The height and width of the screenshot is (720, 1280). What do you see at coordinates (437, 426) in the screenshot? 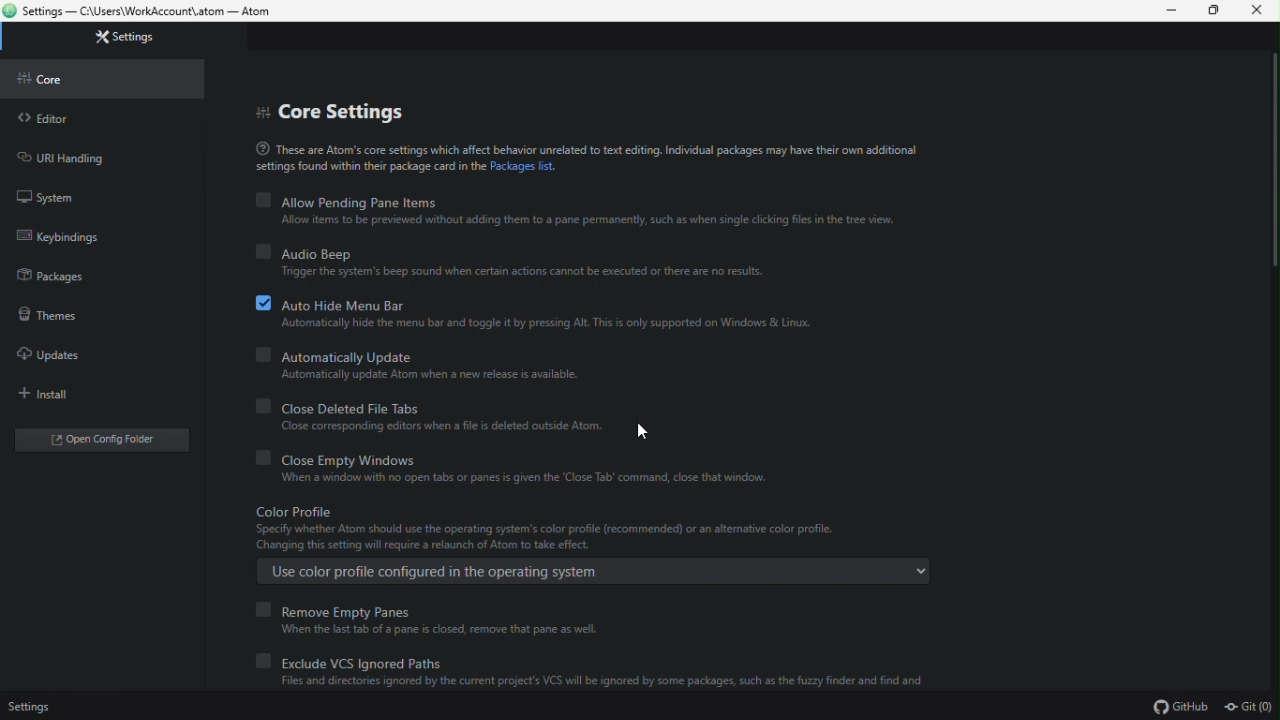
I see `Close corresponding editors when a file is deleted outside Atom.` at bounding box center [437, 426].